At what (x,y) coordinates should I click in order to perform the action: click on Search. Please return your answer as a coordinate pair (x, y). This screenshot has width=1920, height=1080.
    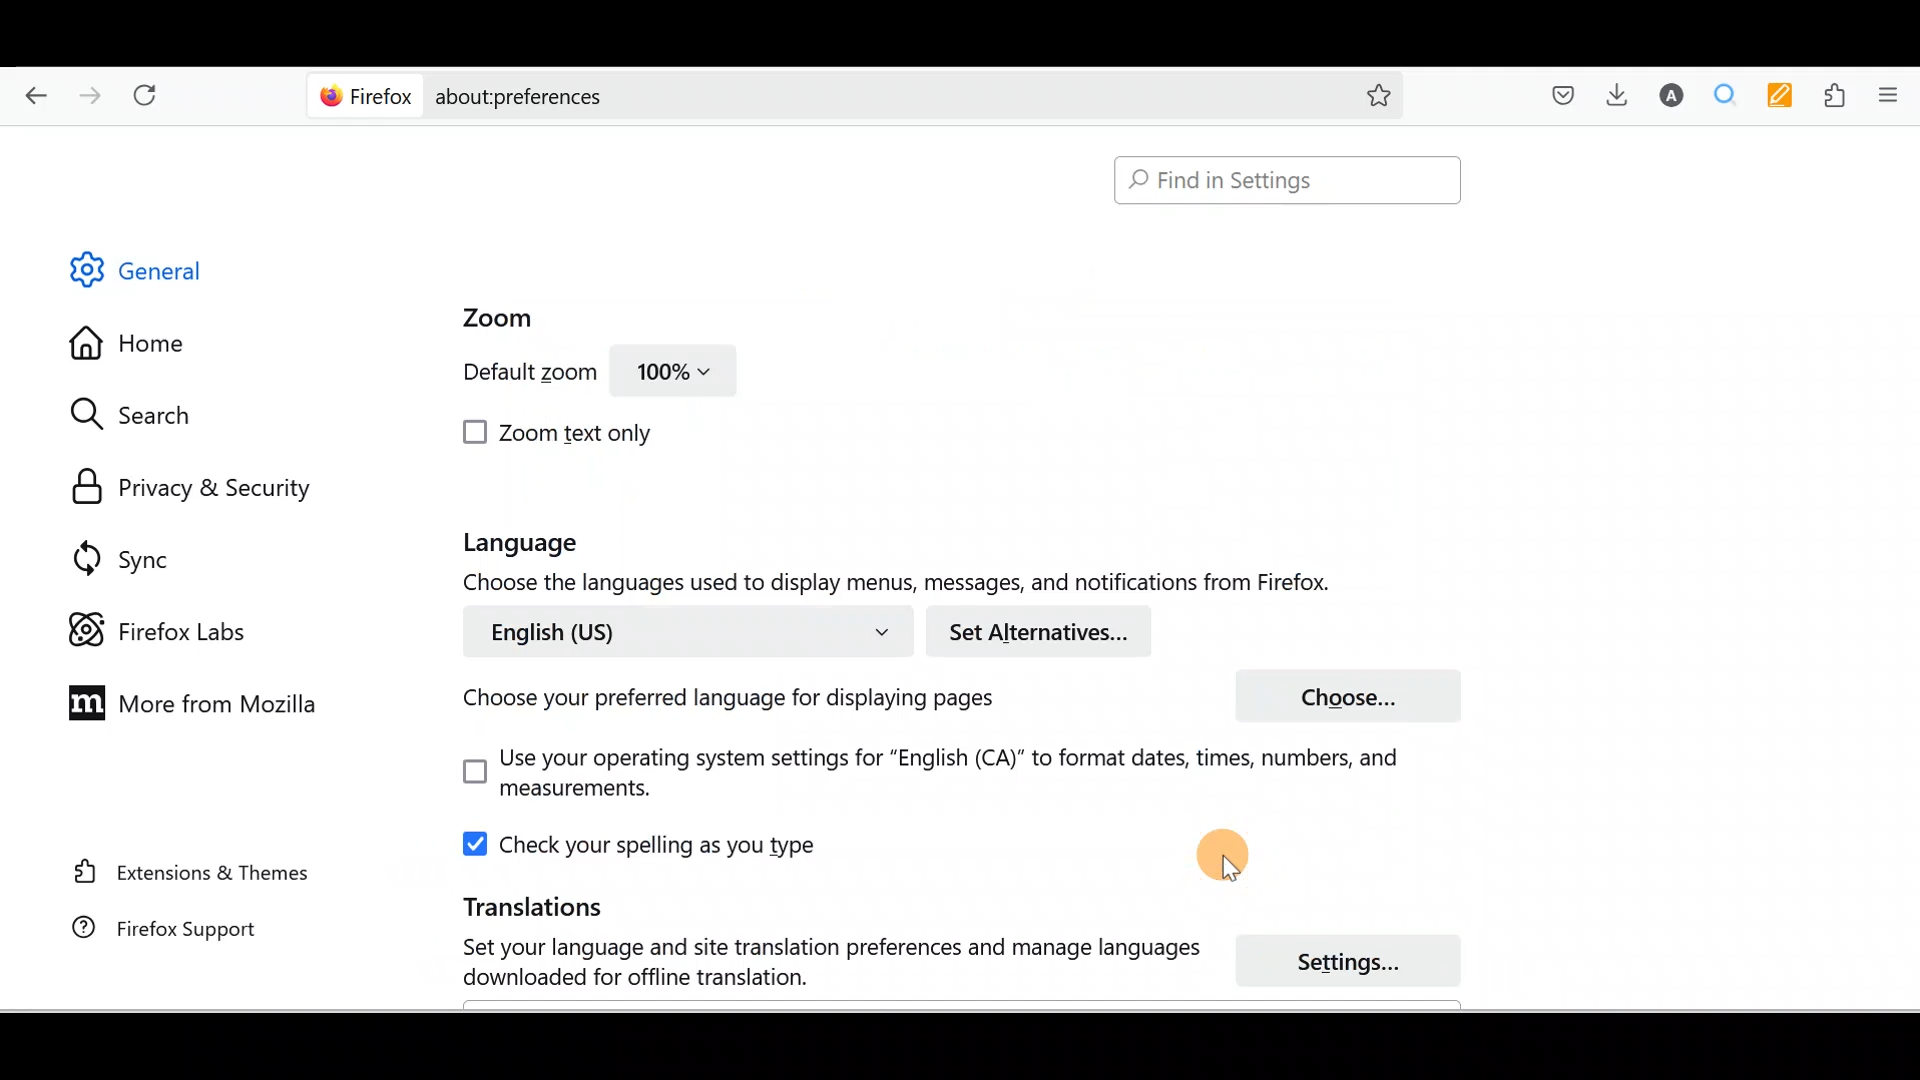
    Looking at the image, I should click on (141, 414).